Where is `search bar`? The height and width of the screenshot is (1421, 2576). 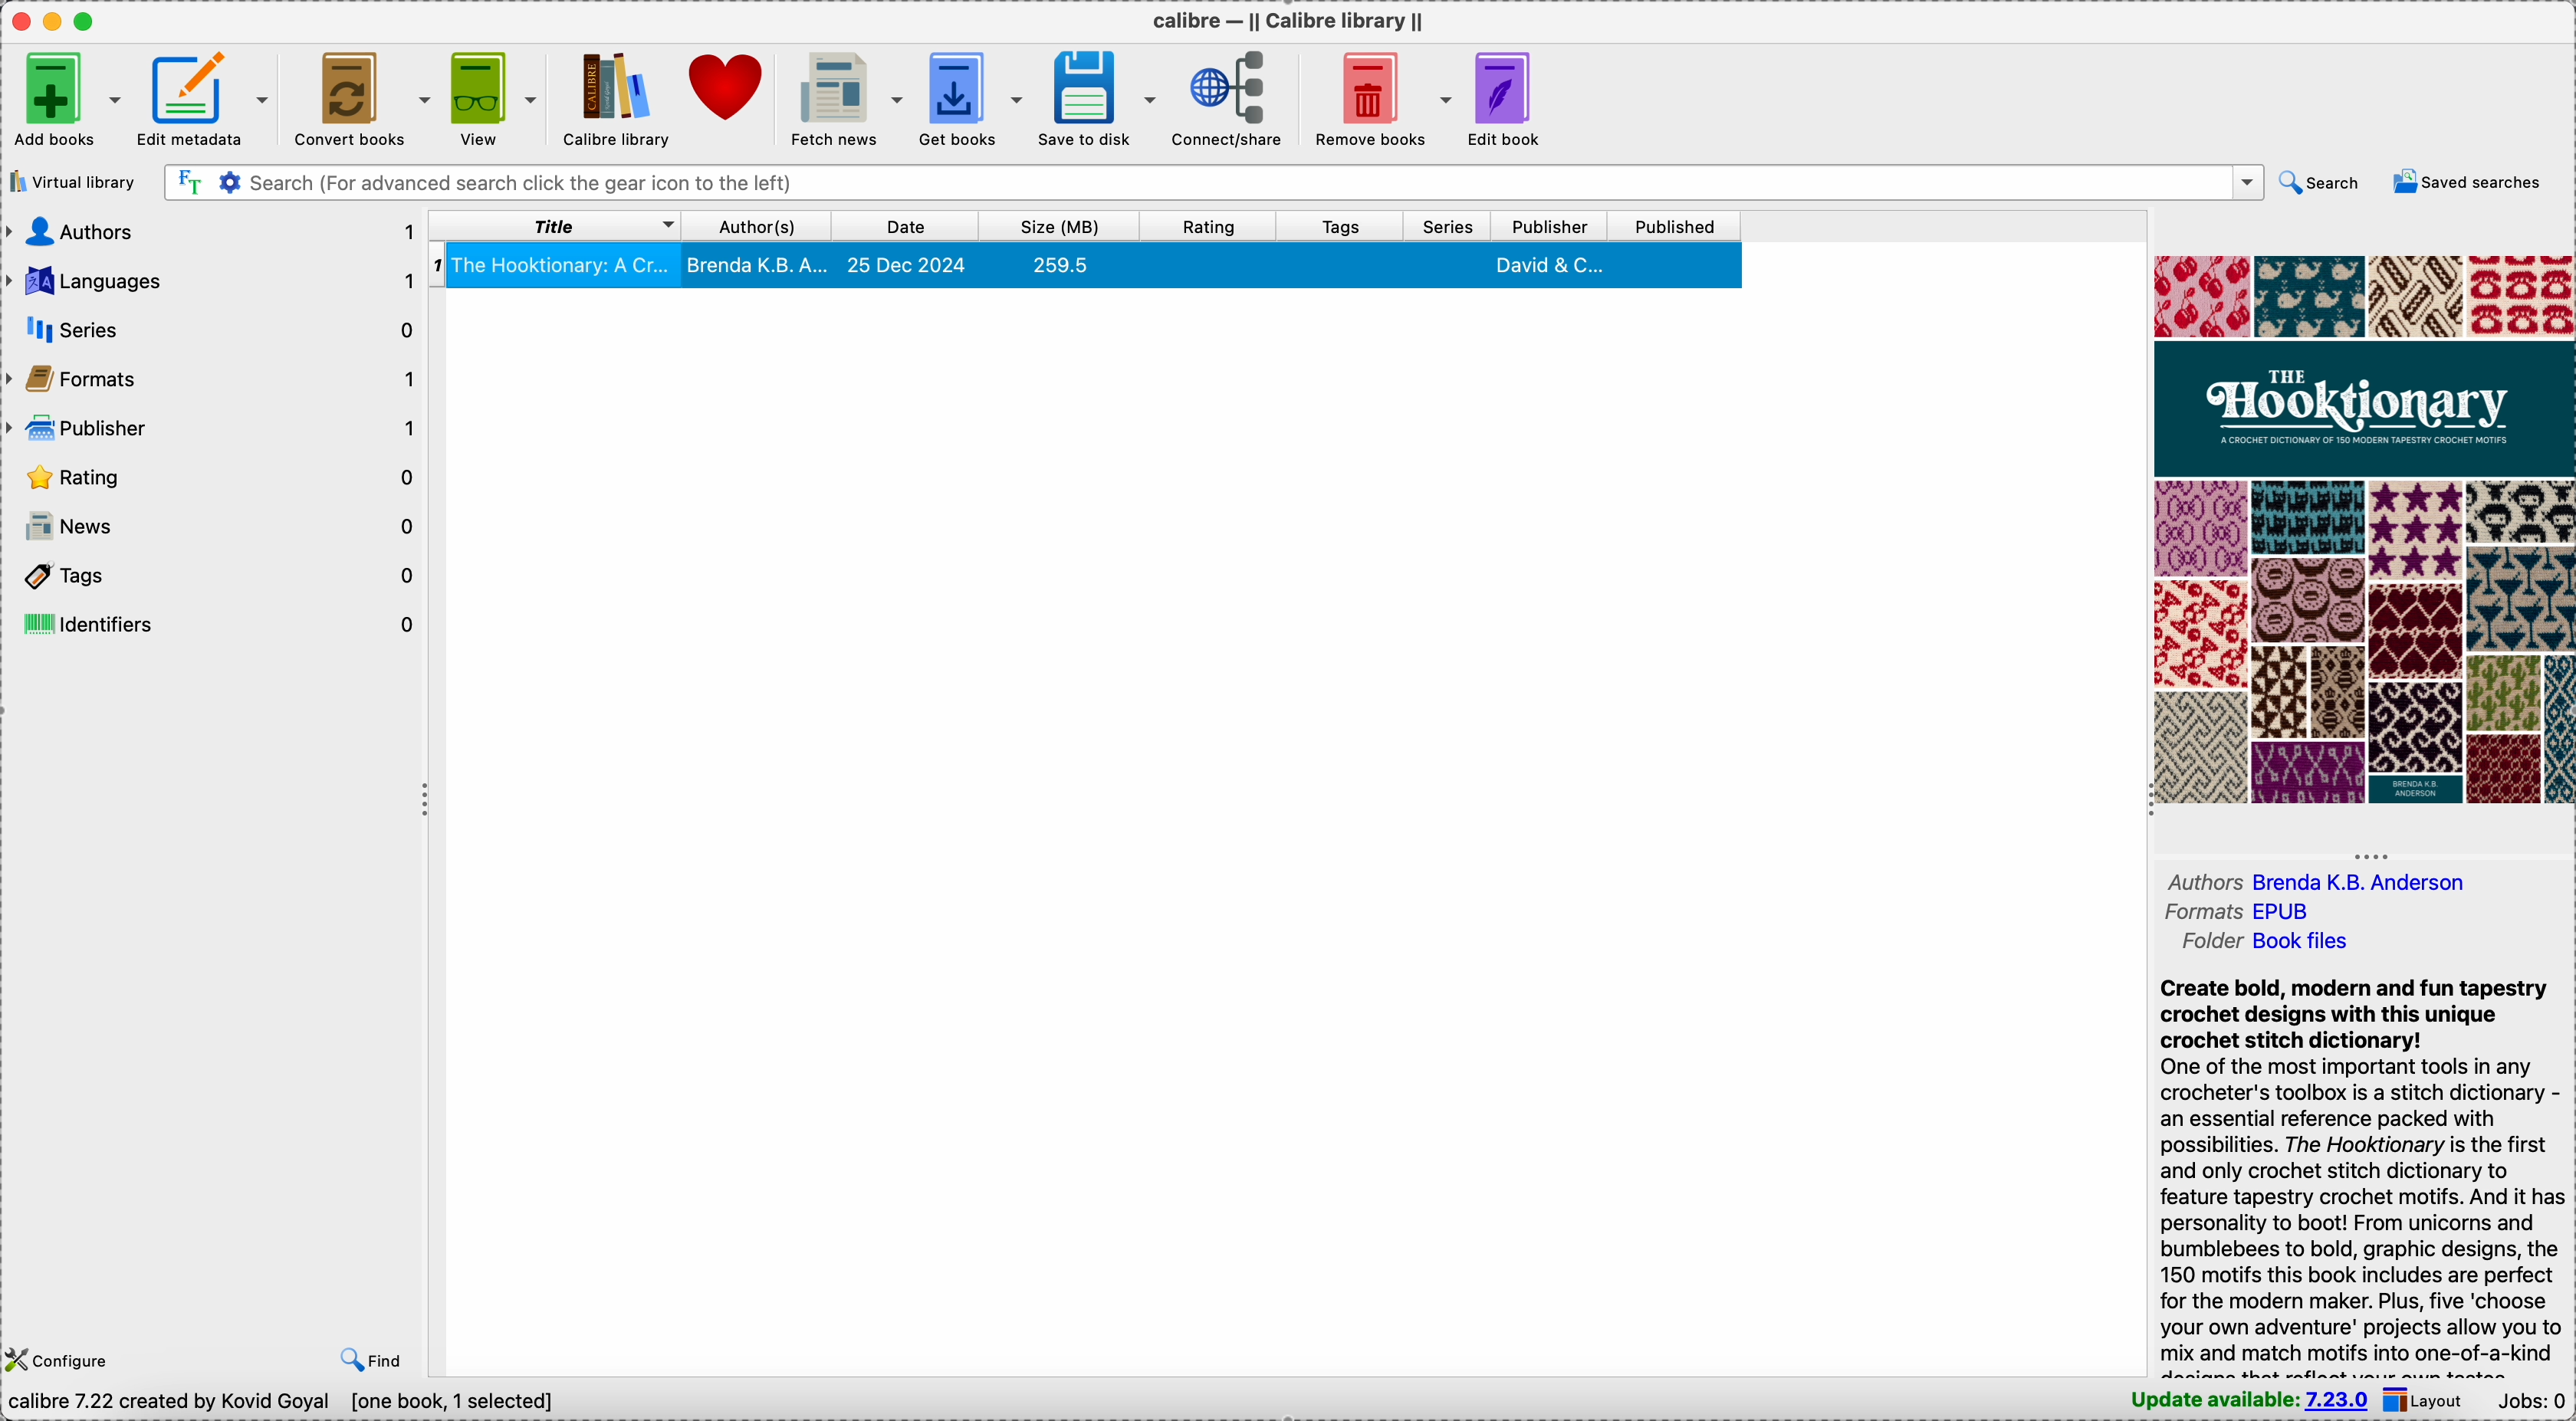
search bar is located at coordinates (1214, 183).